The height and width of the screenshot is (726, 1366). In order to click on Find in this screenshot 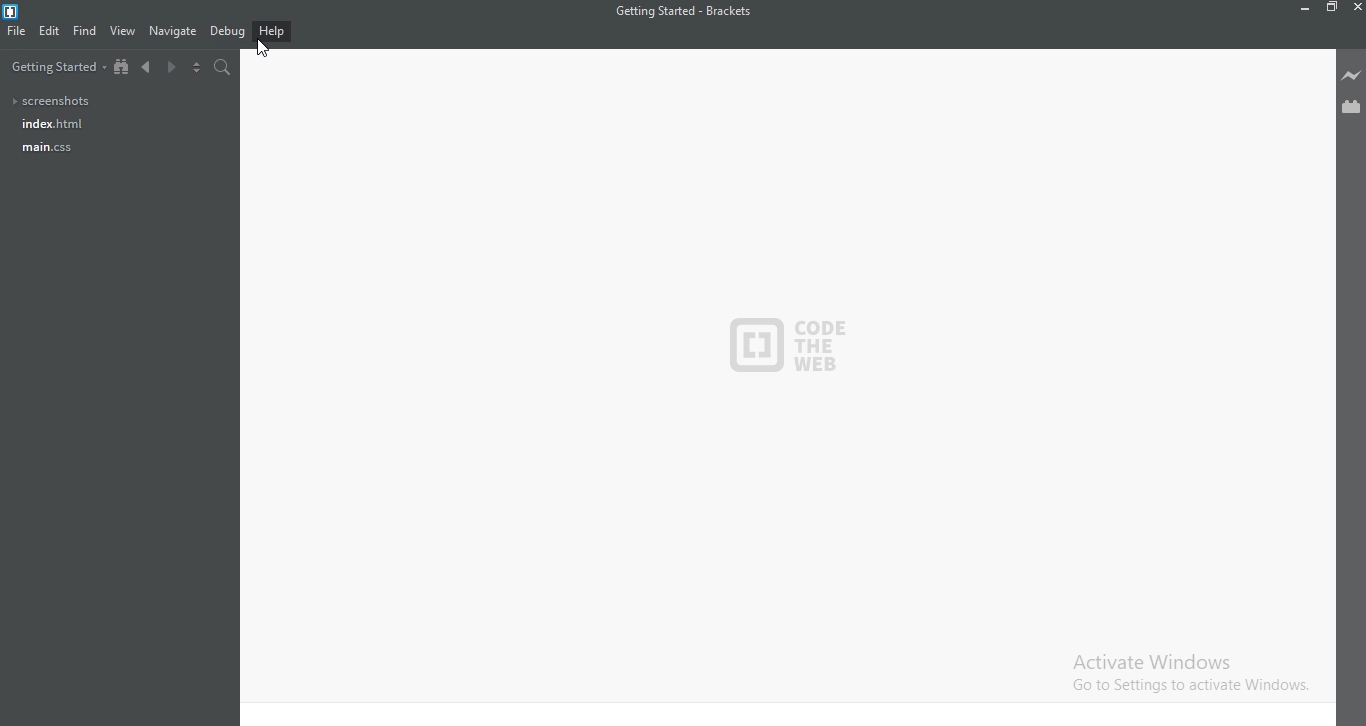, I will do `click(86, 30)`.